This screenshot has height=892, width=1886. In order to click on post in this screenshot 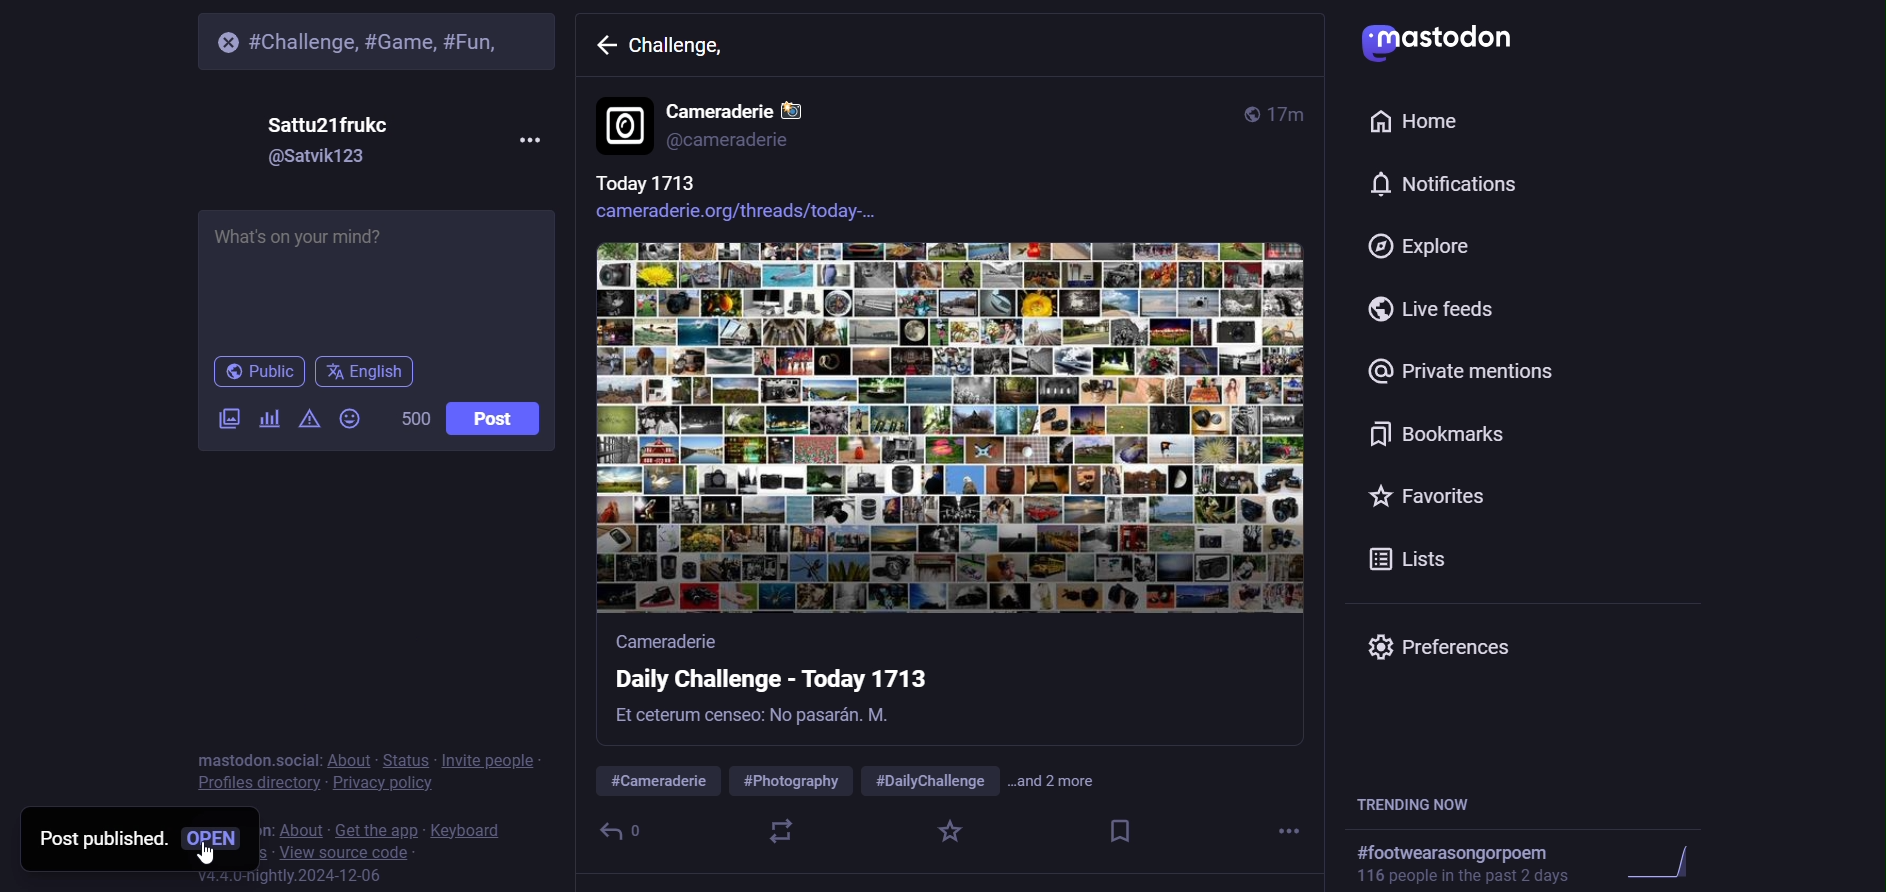, I will do `click(494, 418)`.